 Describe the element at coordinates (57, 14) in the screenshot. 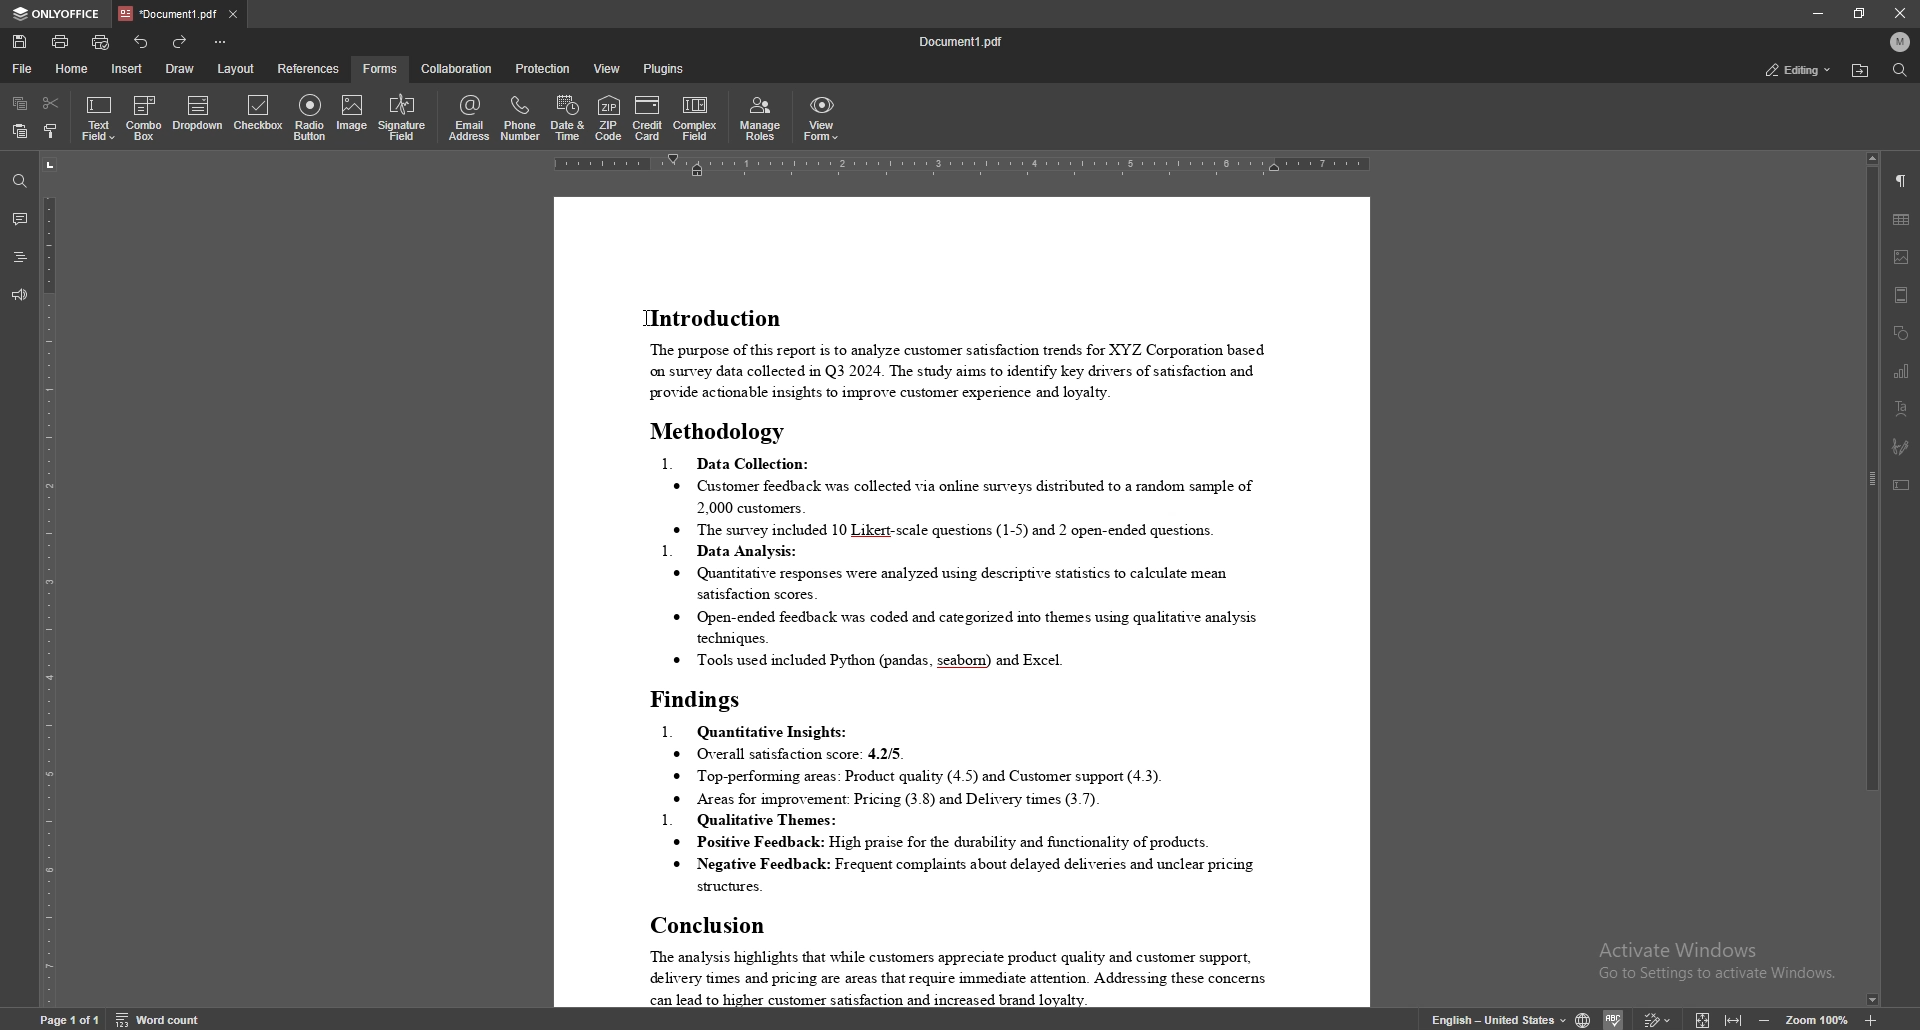

I see `onlyoffice` at that location.